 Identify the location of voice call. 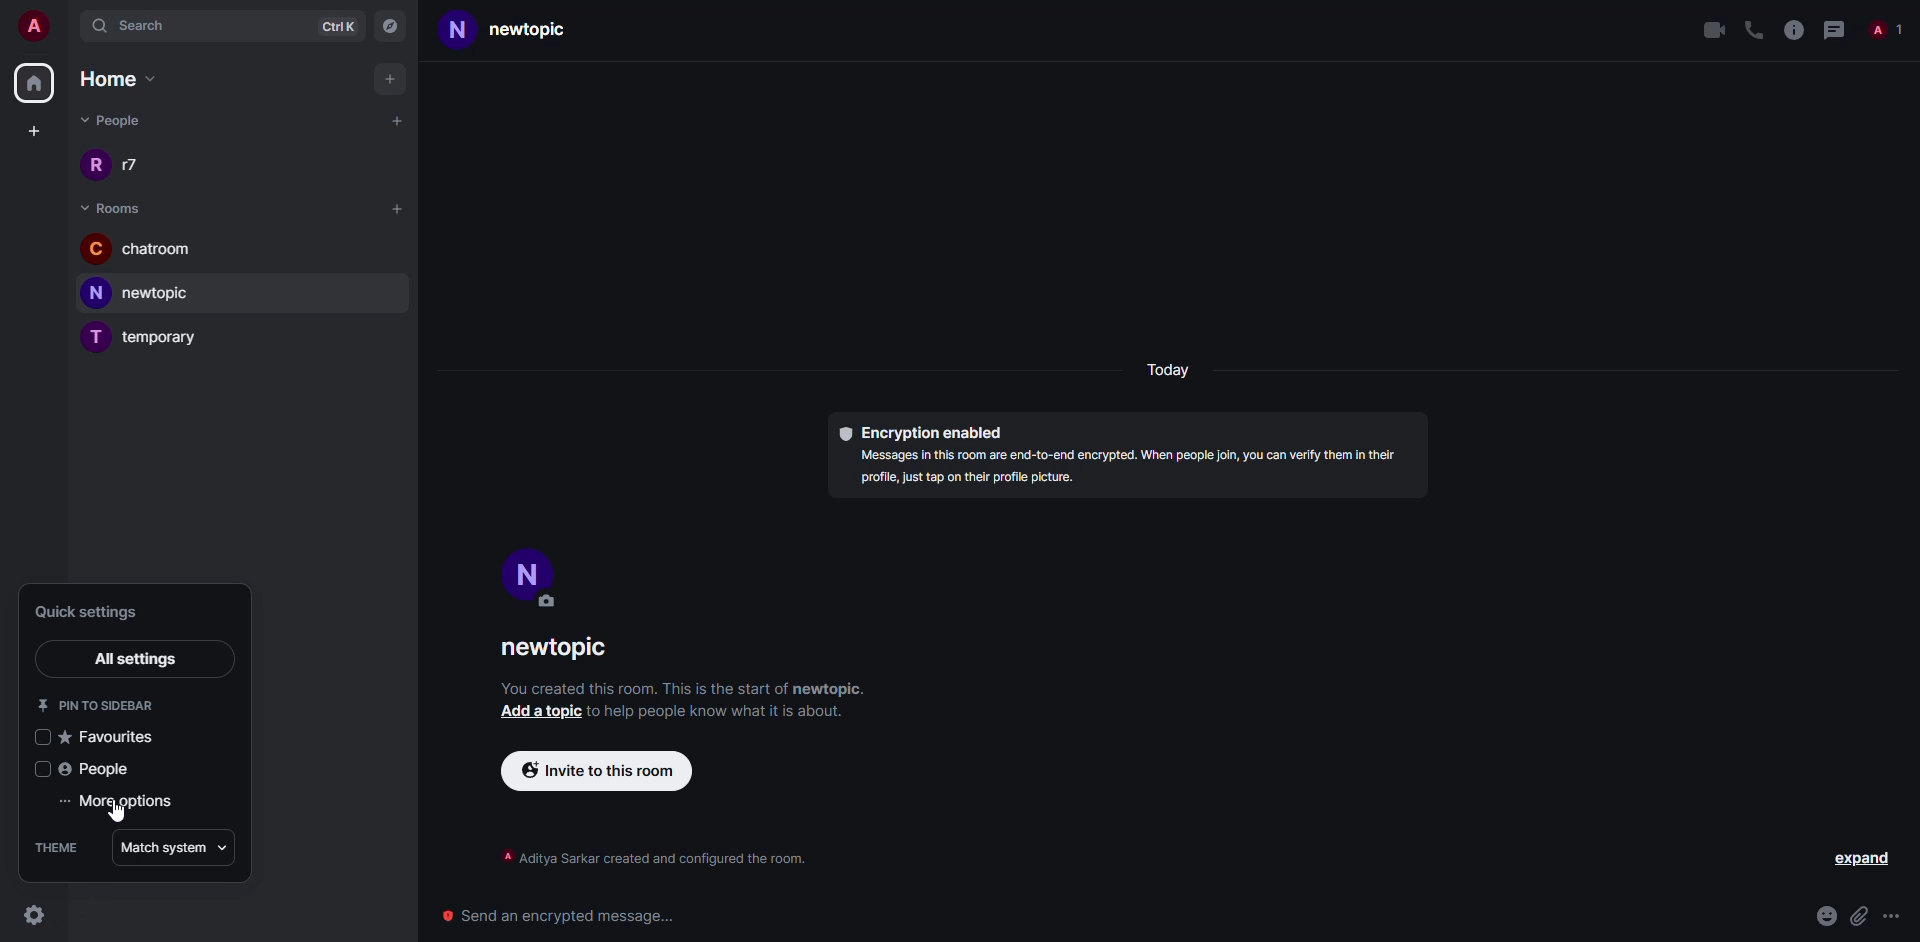
(1753, 30).